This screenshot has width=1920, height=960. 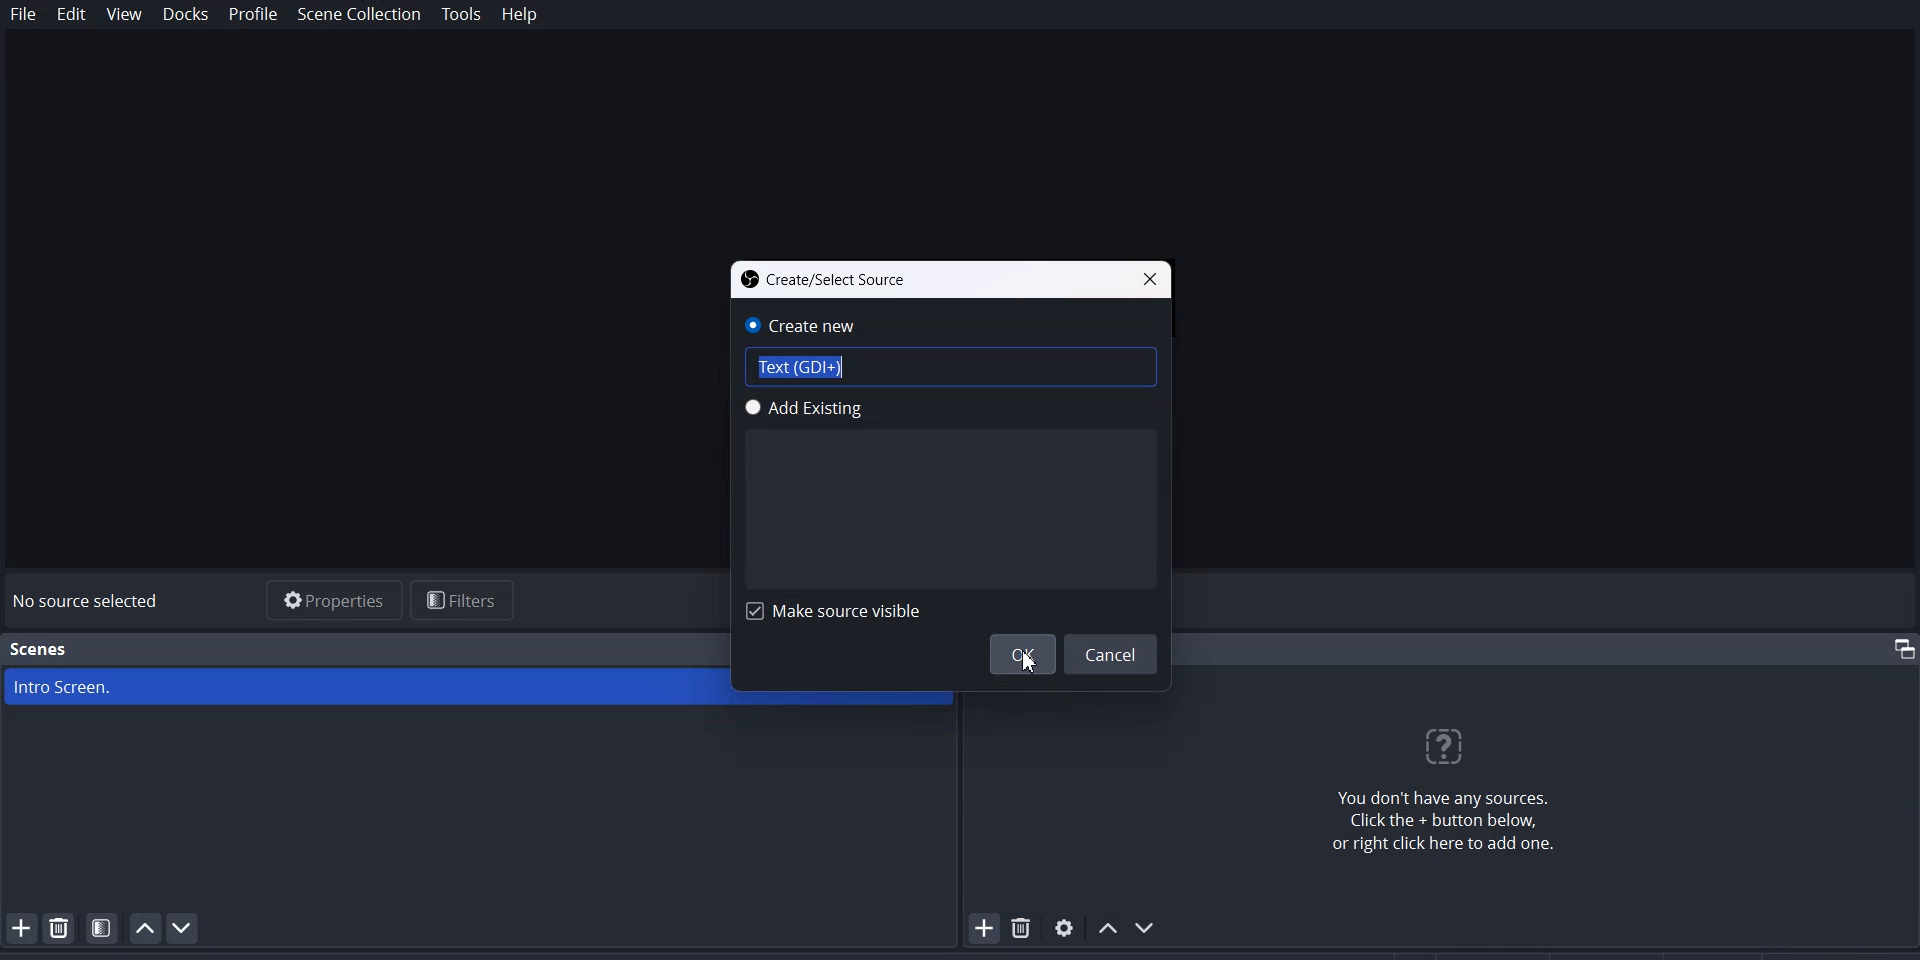 What do you see at coordinates (808, 366) in the screenshot?
I see `Text (GDI +)` at bounding box center [808, 366].